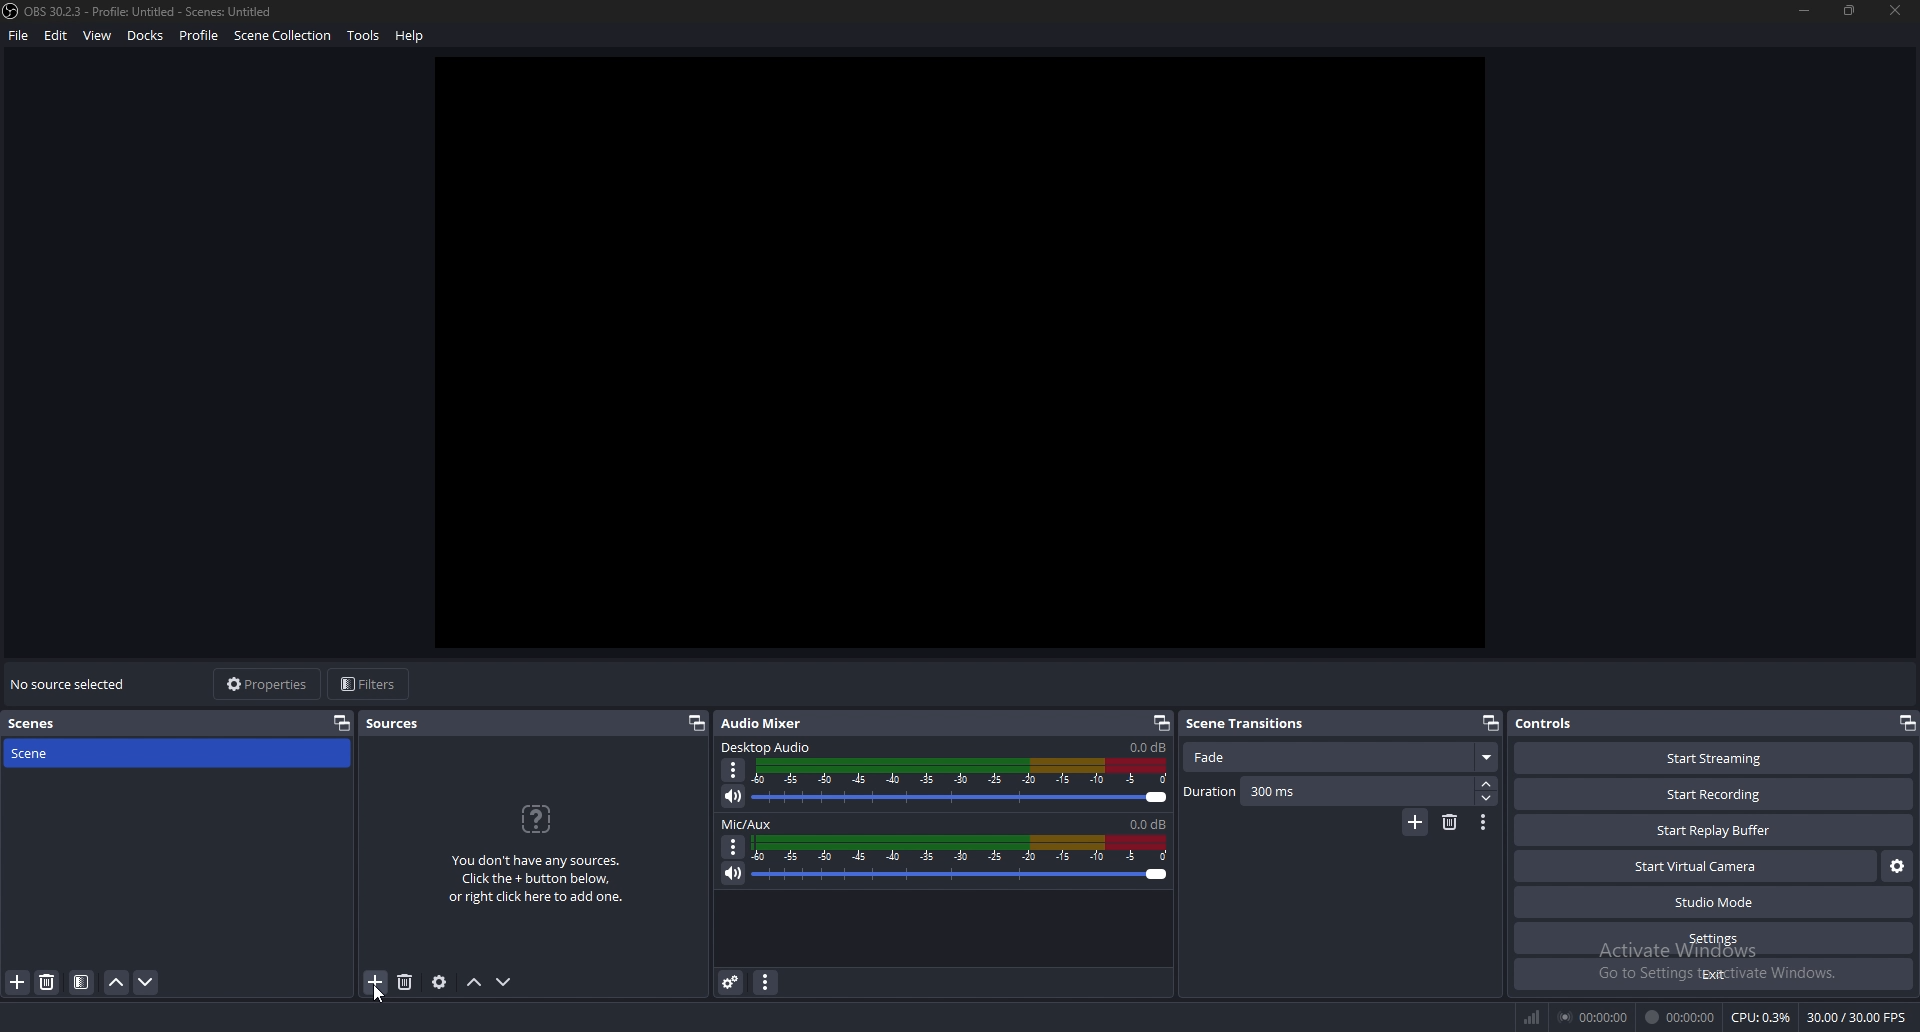  Describe the element at coordinates (765, 982) in the screenshot. I see `audio mixer menu` at that location.